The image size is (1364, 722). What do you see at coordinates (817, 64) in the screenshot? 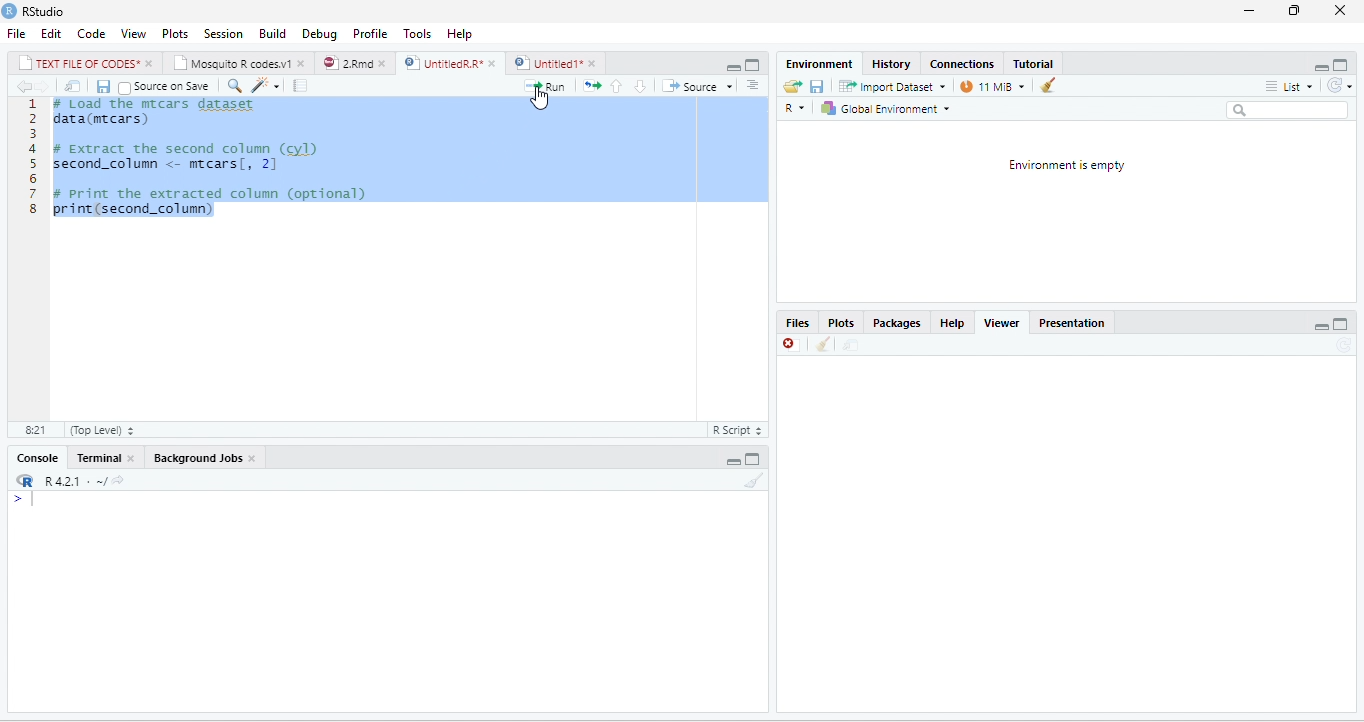
I see `‘Environment` at bounding box center [817, 64].